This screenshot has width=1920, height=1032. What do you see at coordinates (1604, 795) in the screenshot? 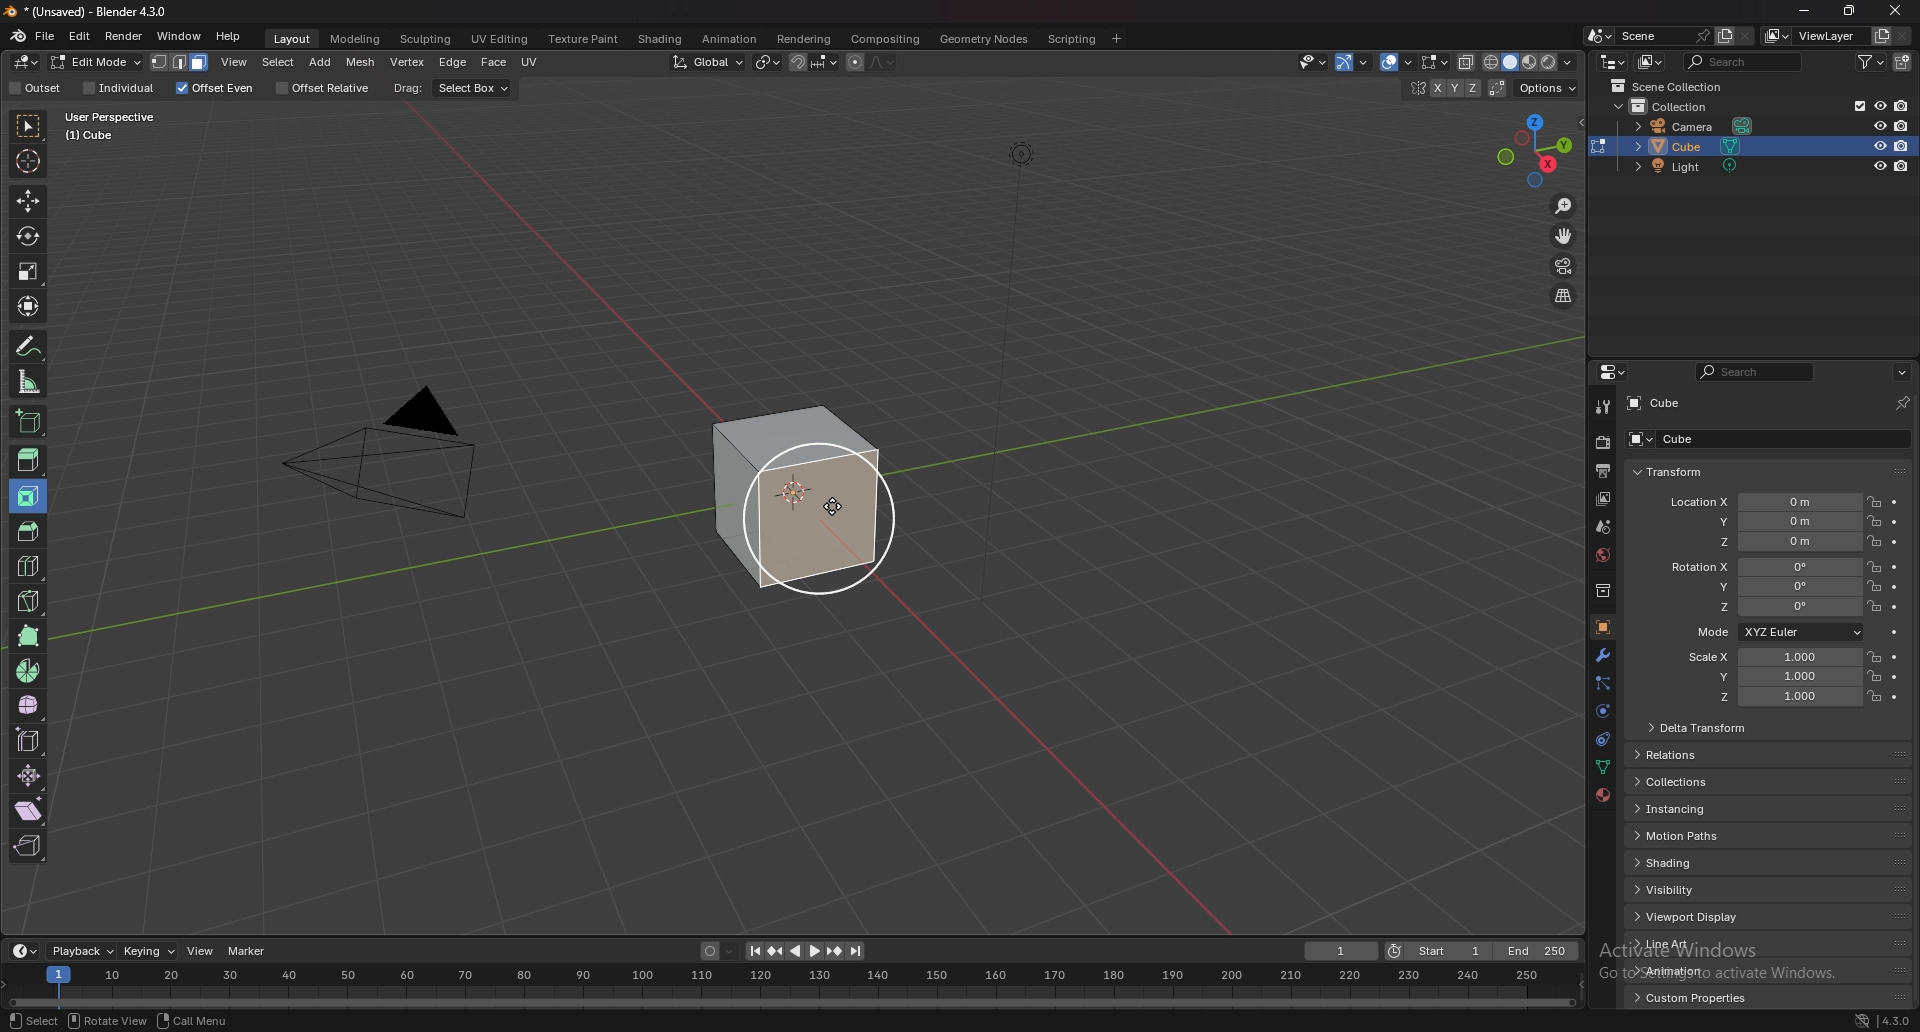
I see `material` at bounding box center [1604, 795].